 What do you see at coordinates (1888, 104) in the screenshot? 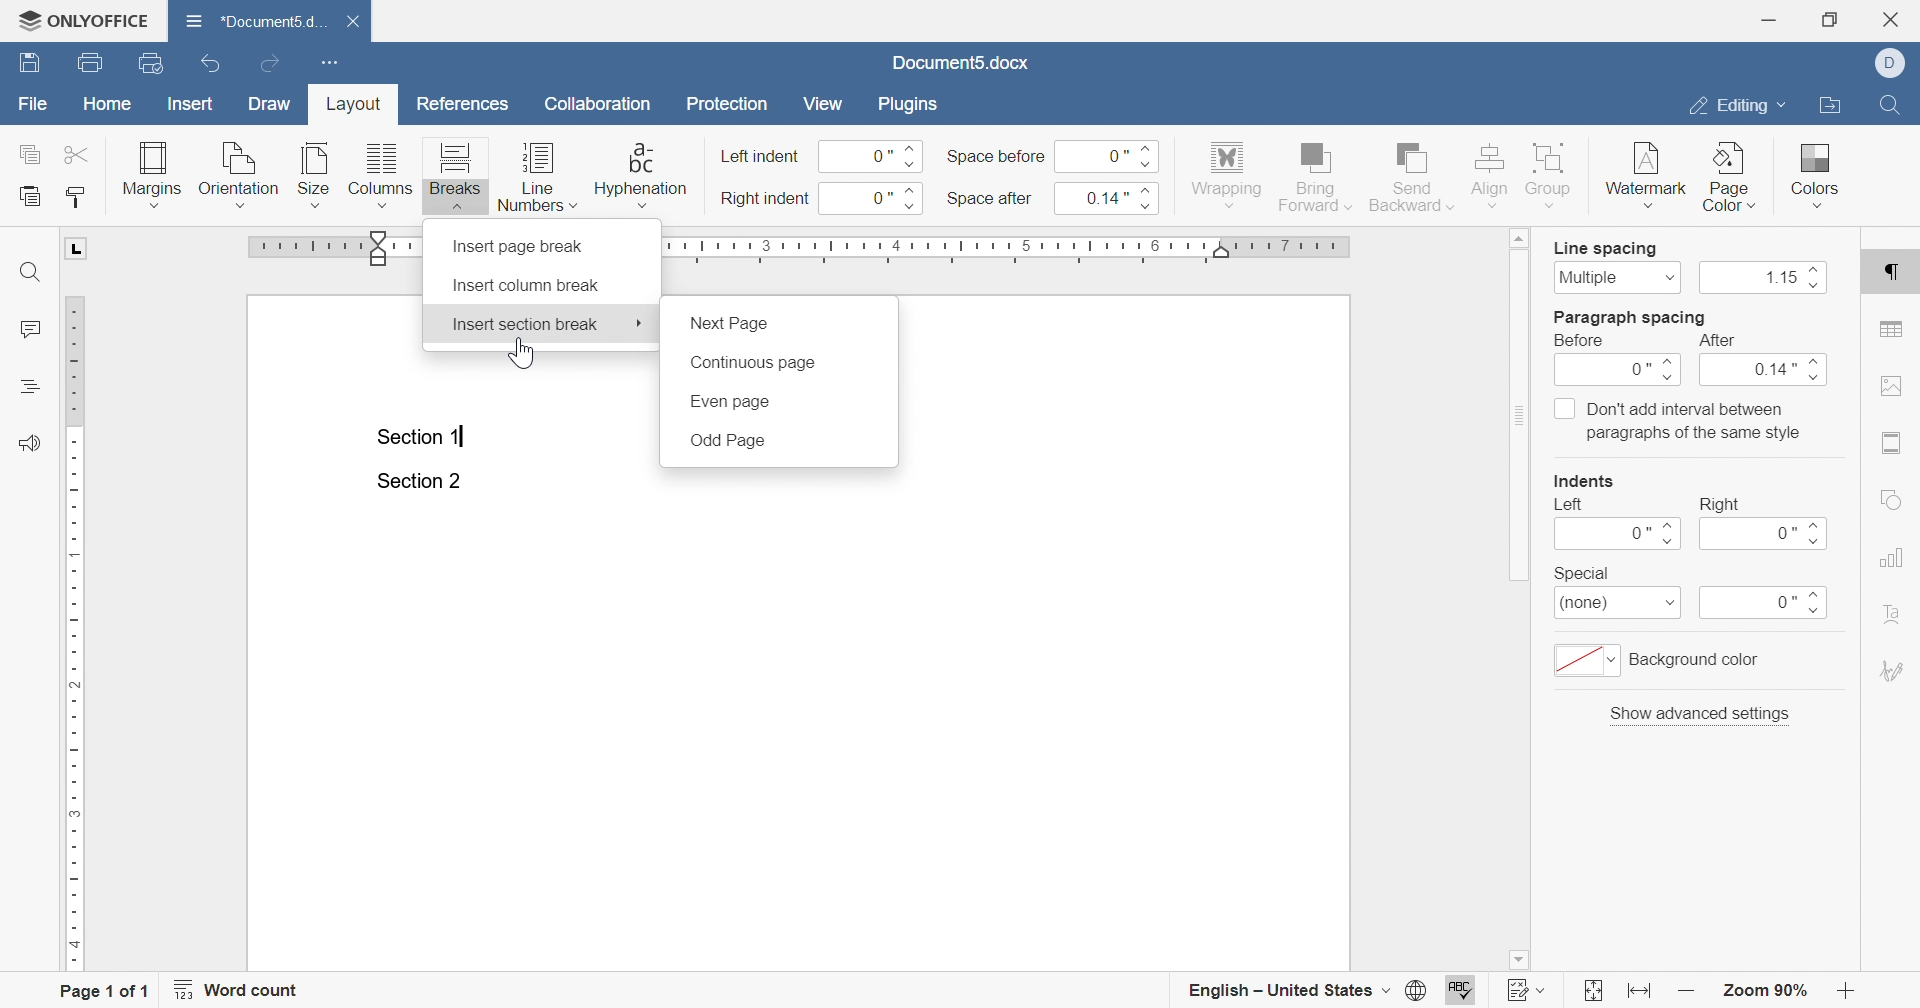
I see `Find` at bounding box center [1888, 104].